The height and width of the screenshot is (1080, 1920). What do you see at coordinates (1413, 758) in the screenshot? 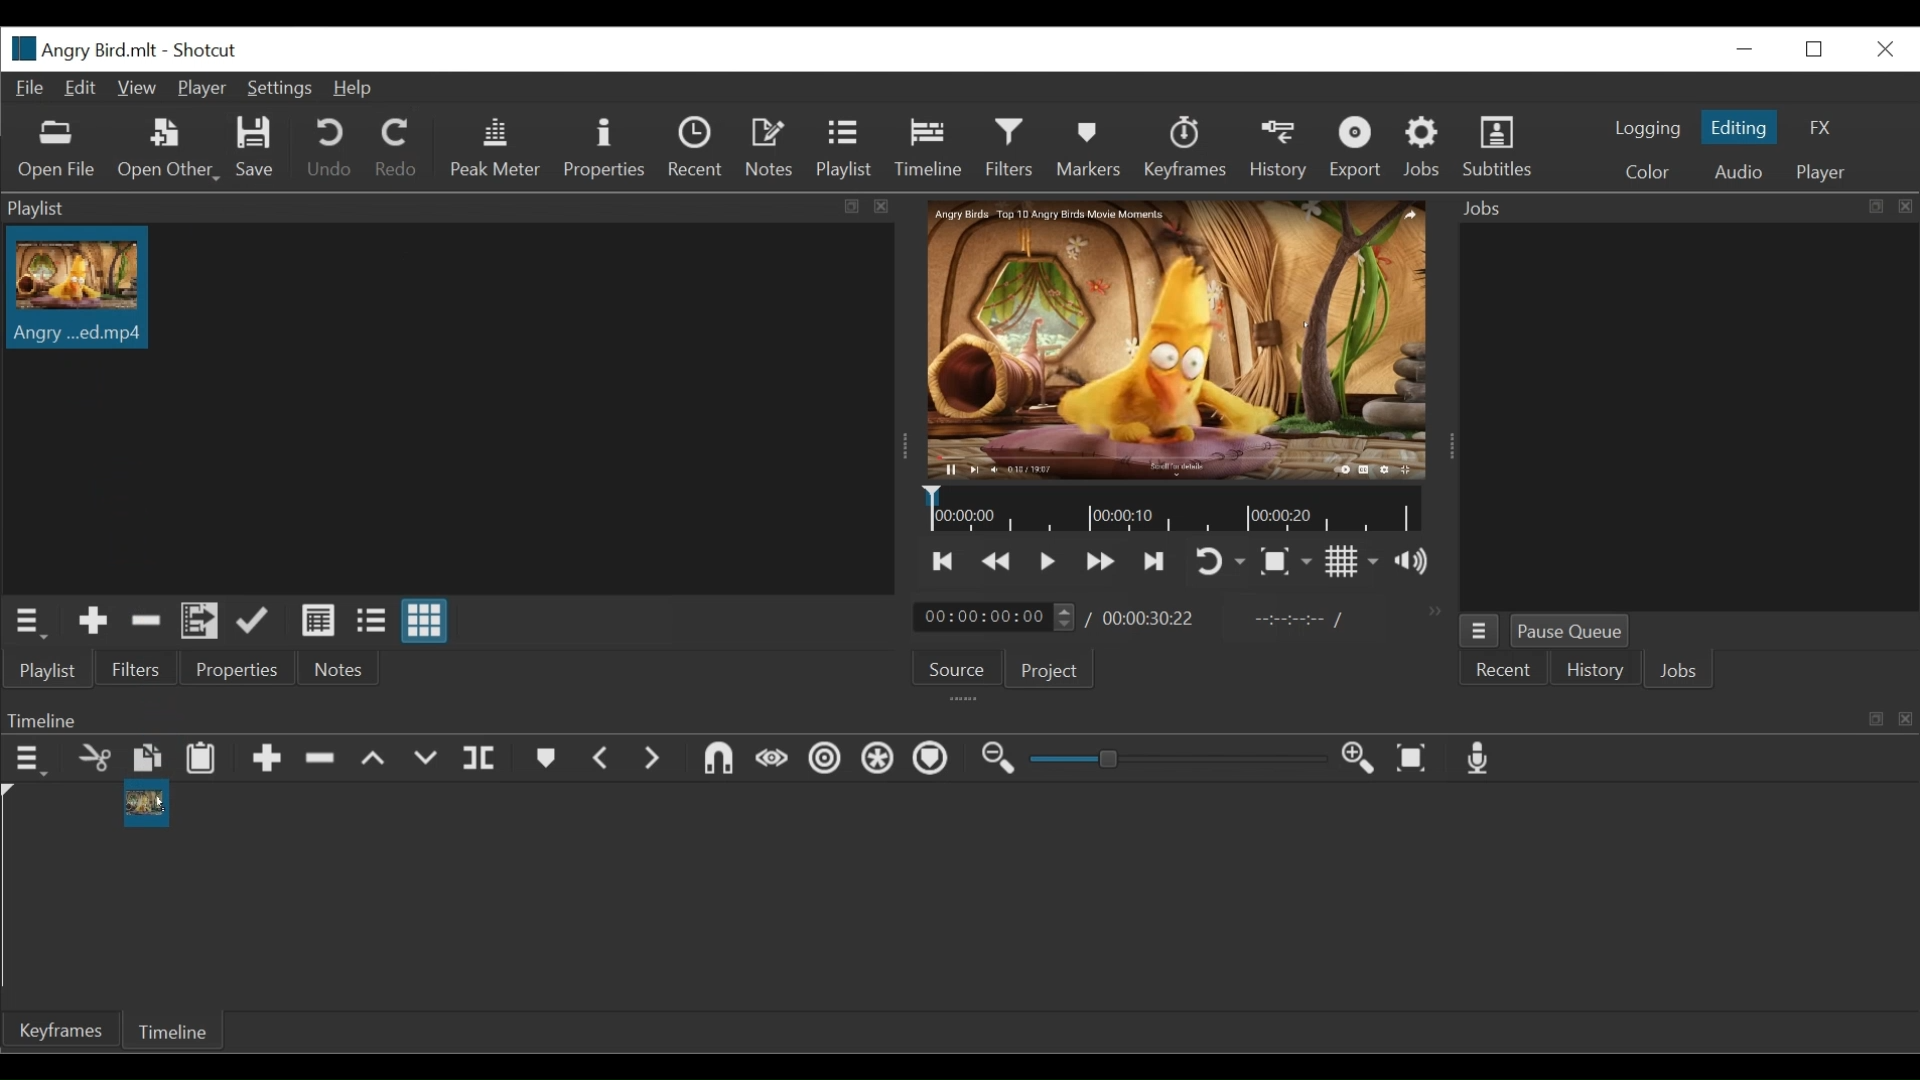
I see `zoom timeline to fit` at bounding box center [1413, 758].